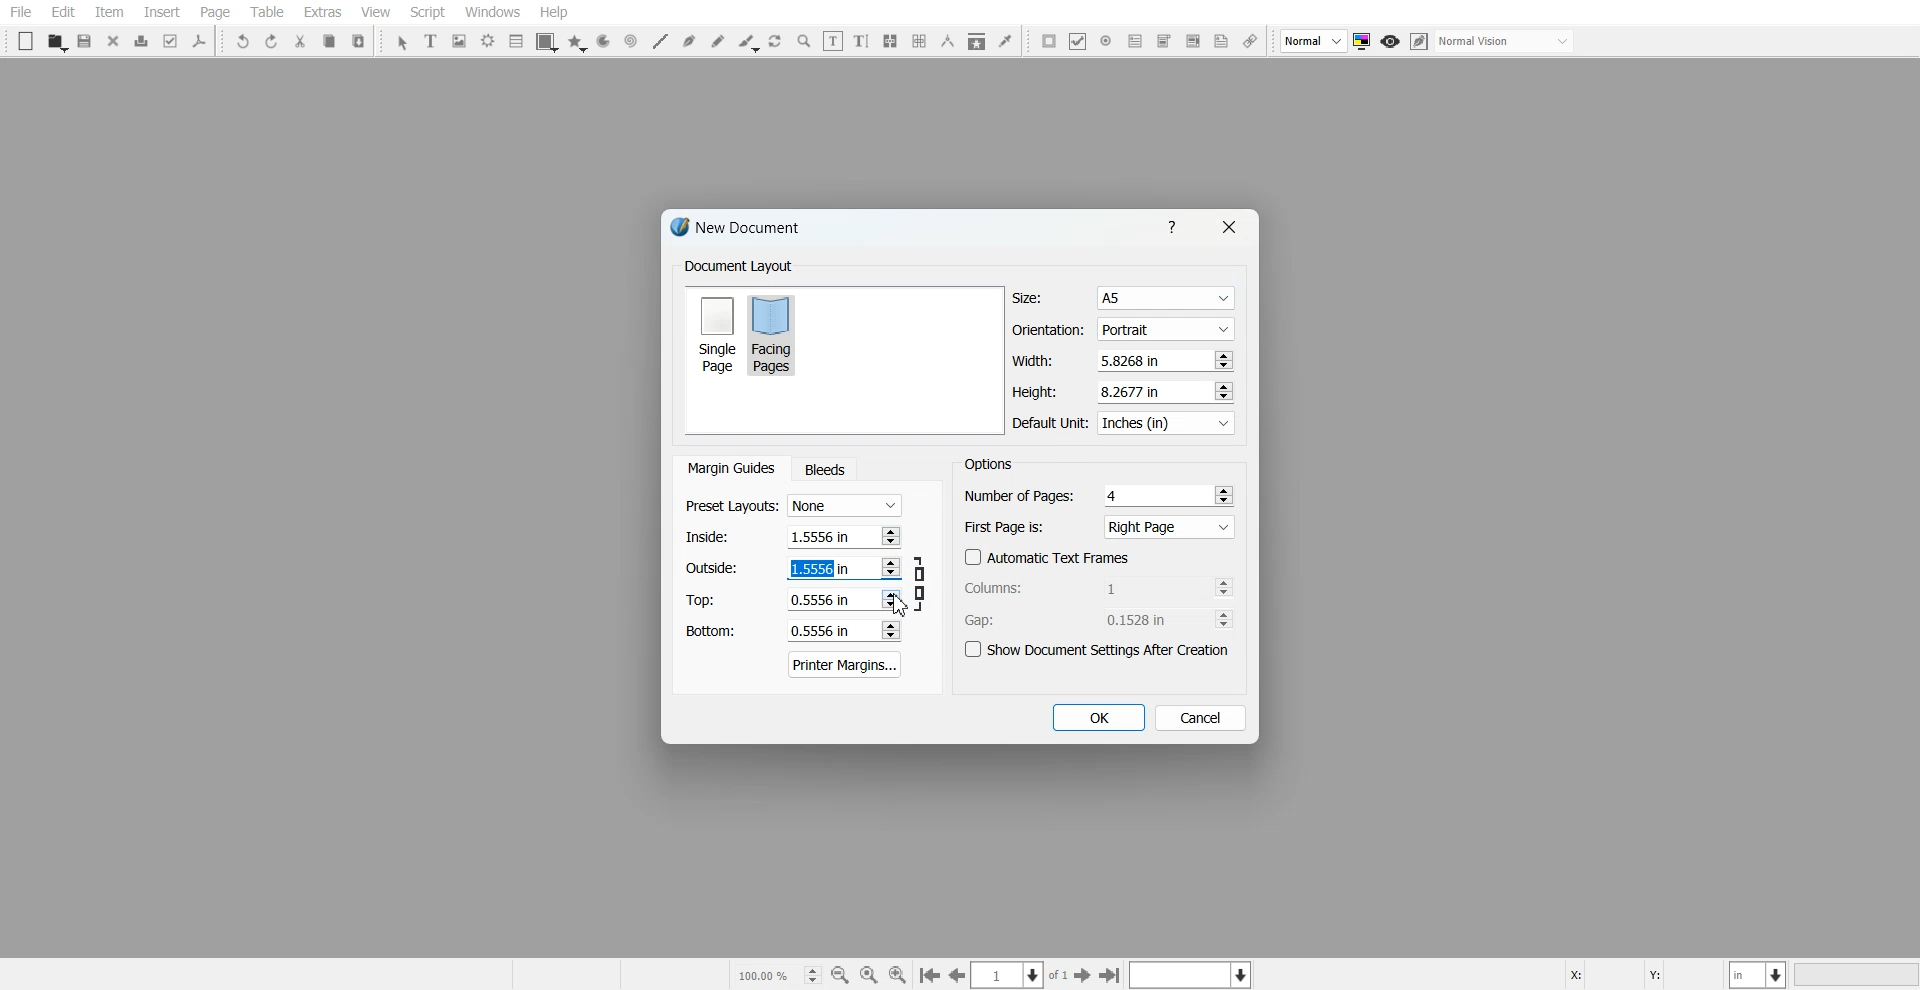 The height and width of the screenshot is (990, 1920). I want to click on File, so click(21, 12).